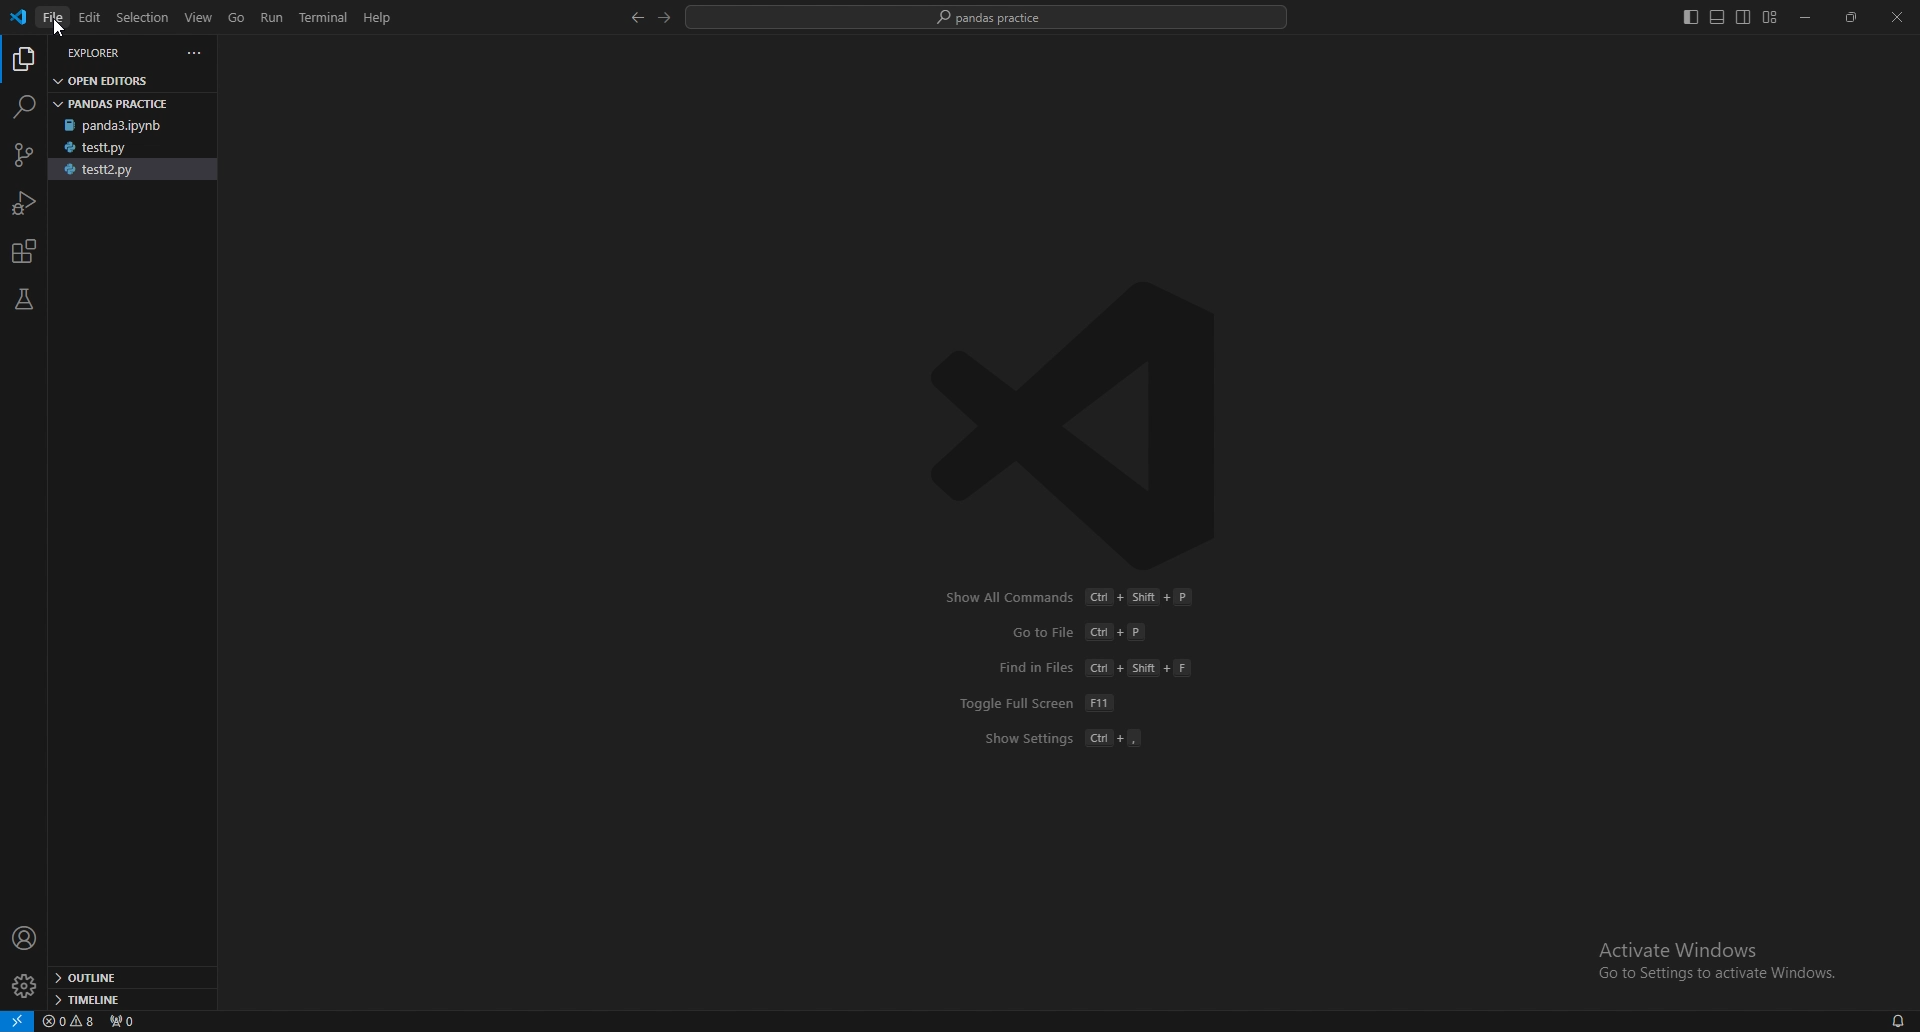 Image resolution: width=1920 pixels, height=1032 pixels. Describe the element at coordinates (1710, 959) in the screenshot. I see `Activate Windows
Go to Settings to activate Windows.` at that location.